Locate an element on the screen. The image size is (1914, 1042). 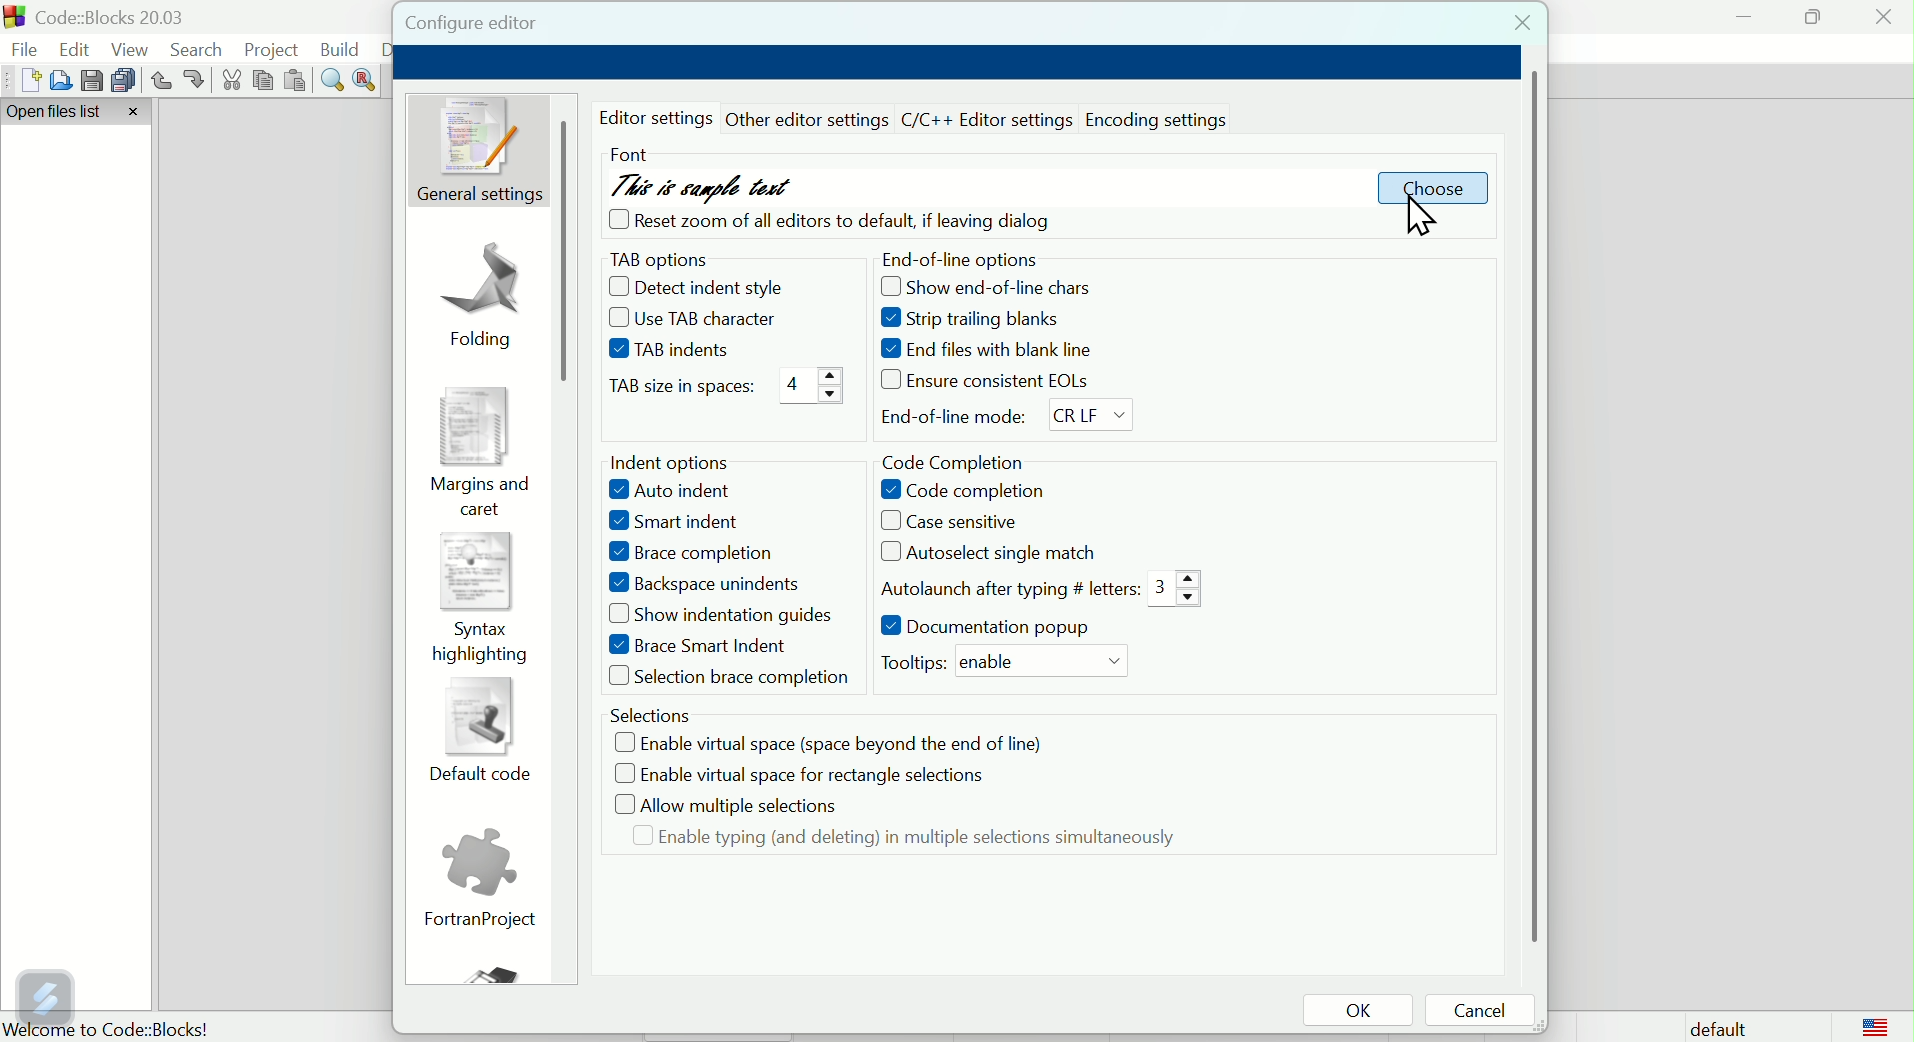
Decent indent style is located at coordinates (690, 282).